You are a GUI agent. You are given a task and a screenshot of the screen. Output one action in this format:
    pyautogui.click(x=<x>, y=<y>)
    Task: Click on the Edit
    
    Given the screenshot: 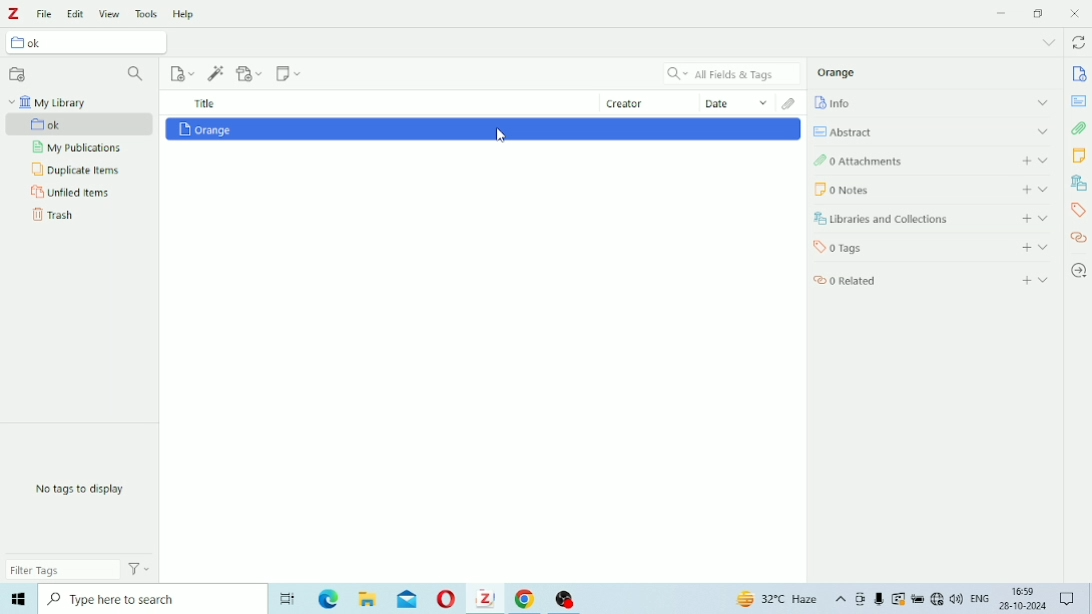 What is the action you would take?
    pyautogui.click(x=76, y=14)
    